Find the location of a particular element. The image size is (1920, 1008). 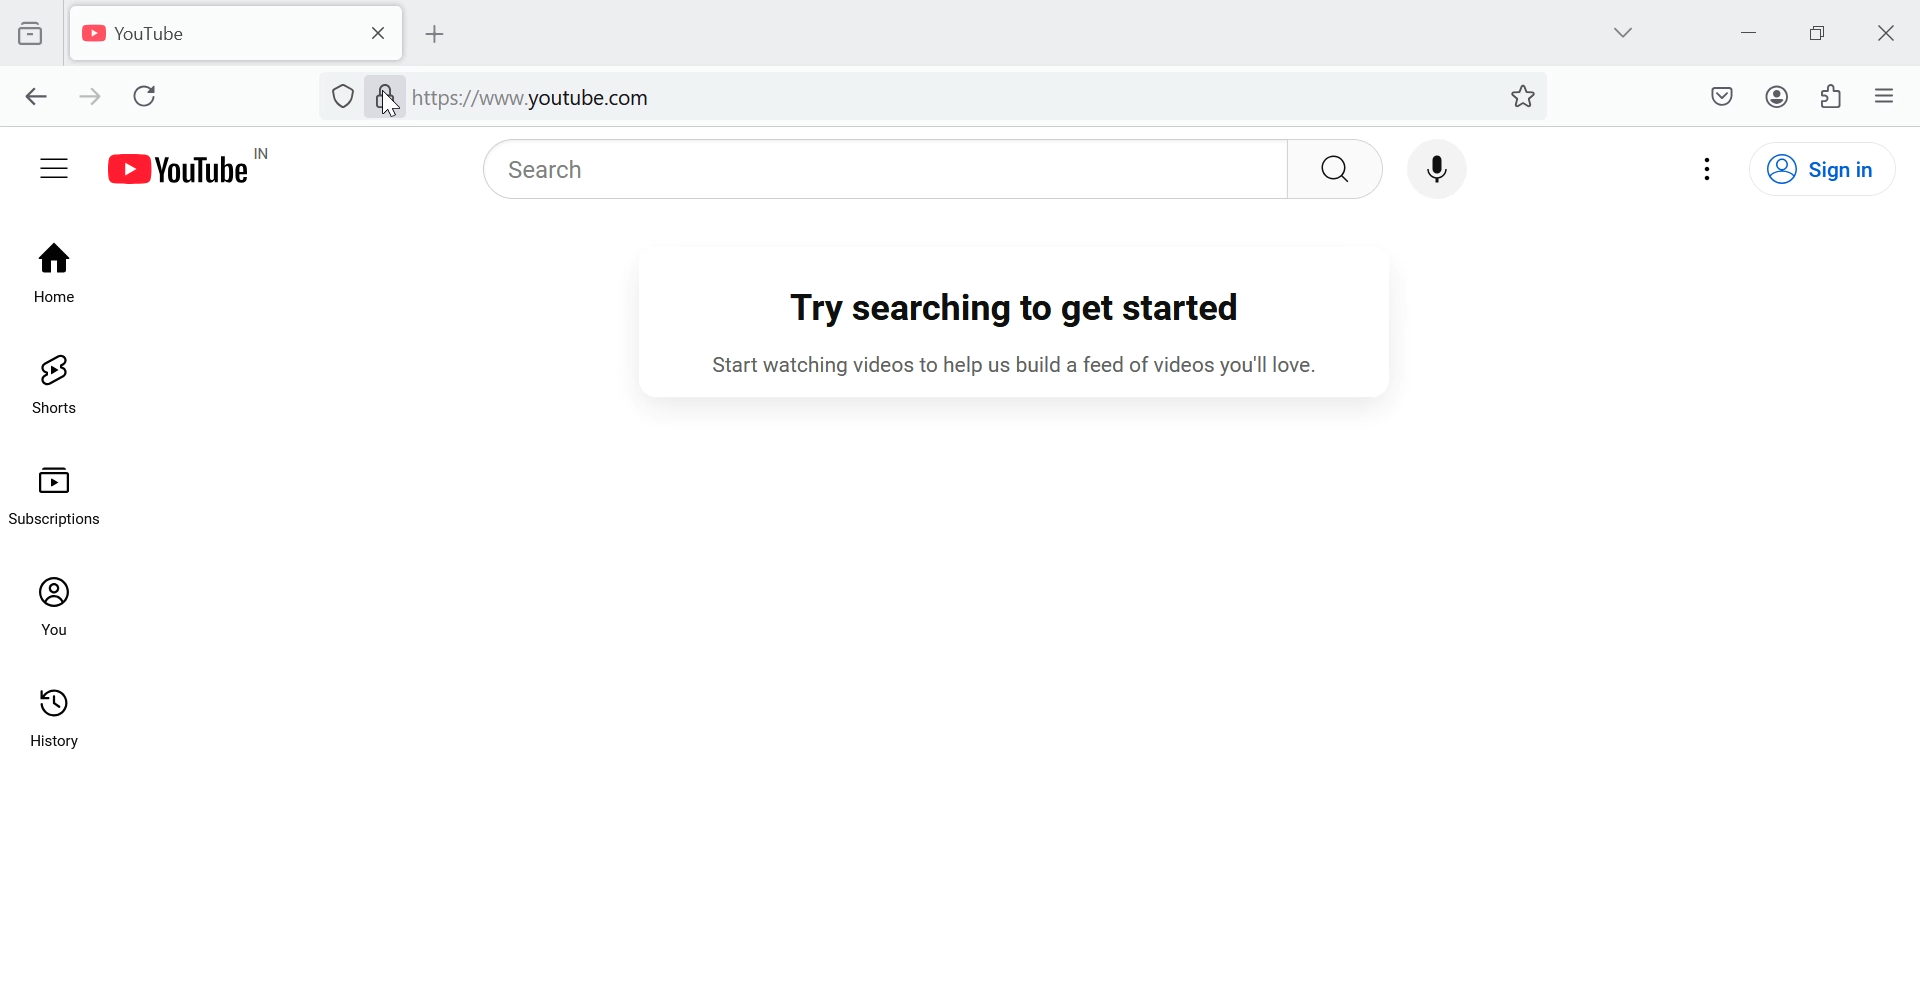

Account is located at coordinates (1776, 96).